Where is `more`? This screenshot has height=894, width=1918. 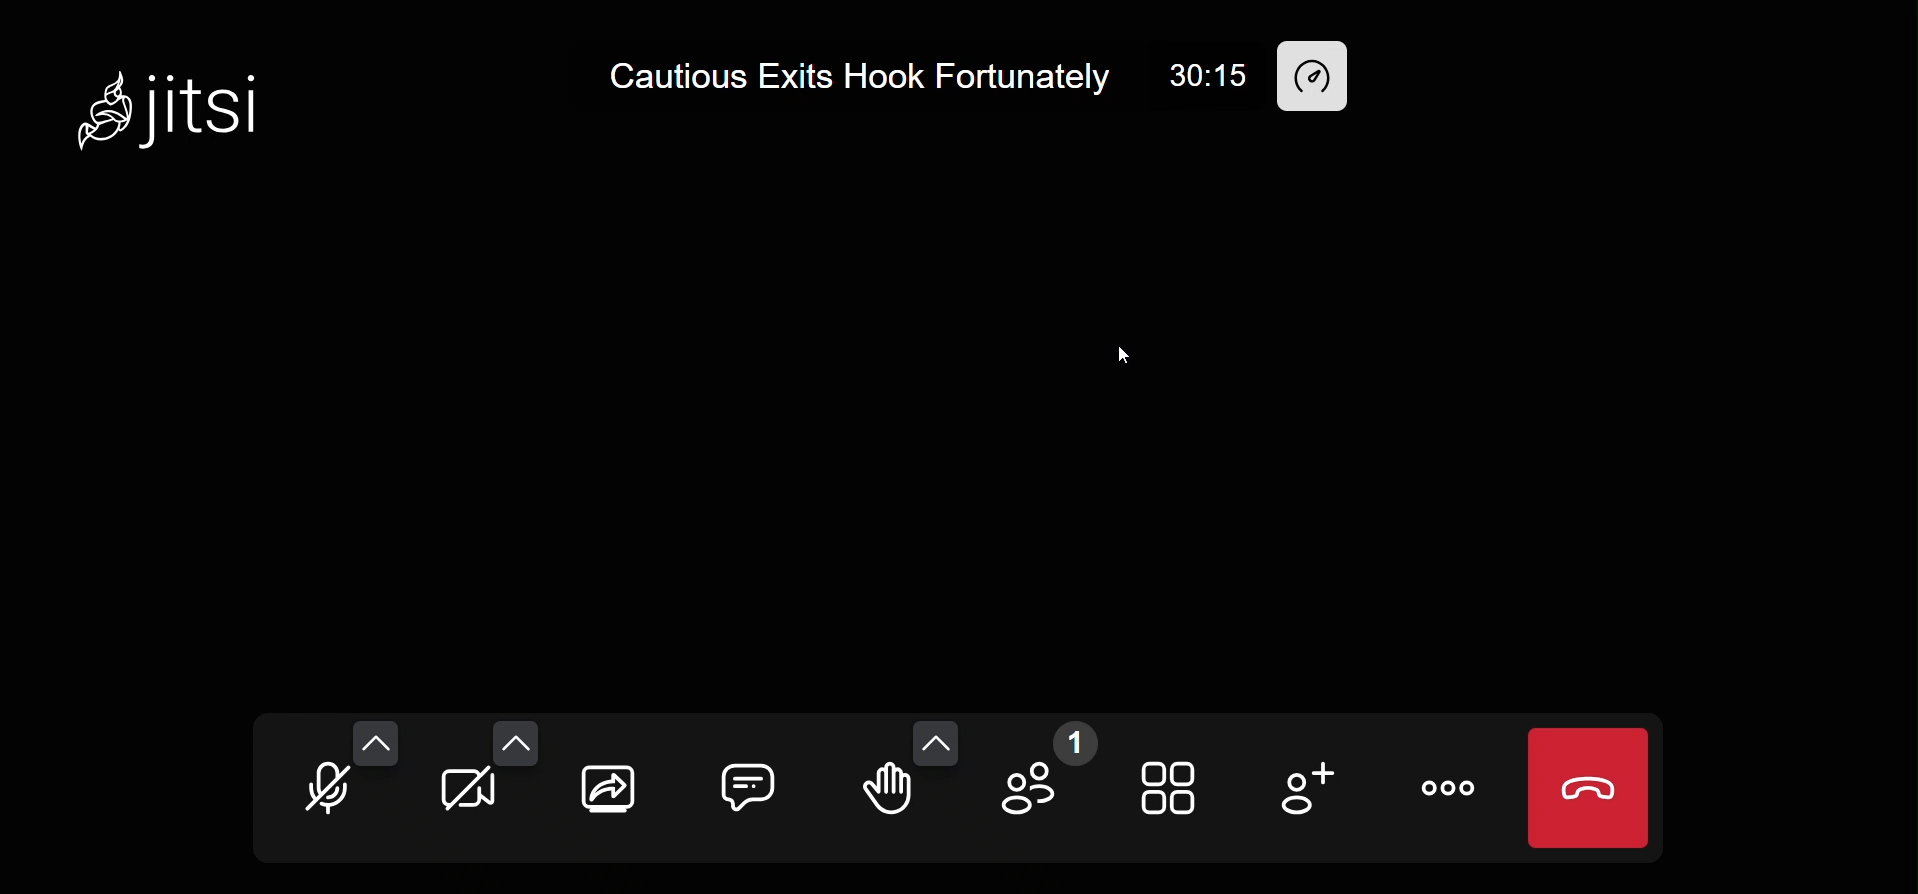
more is located at coordinates (1443, 791).